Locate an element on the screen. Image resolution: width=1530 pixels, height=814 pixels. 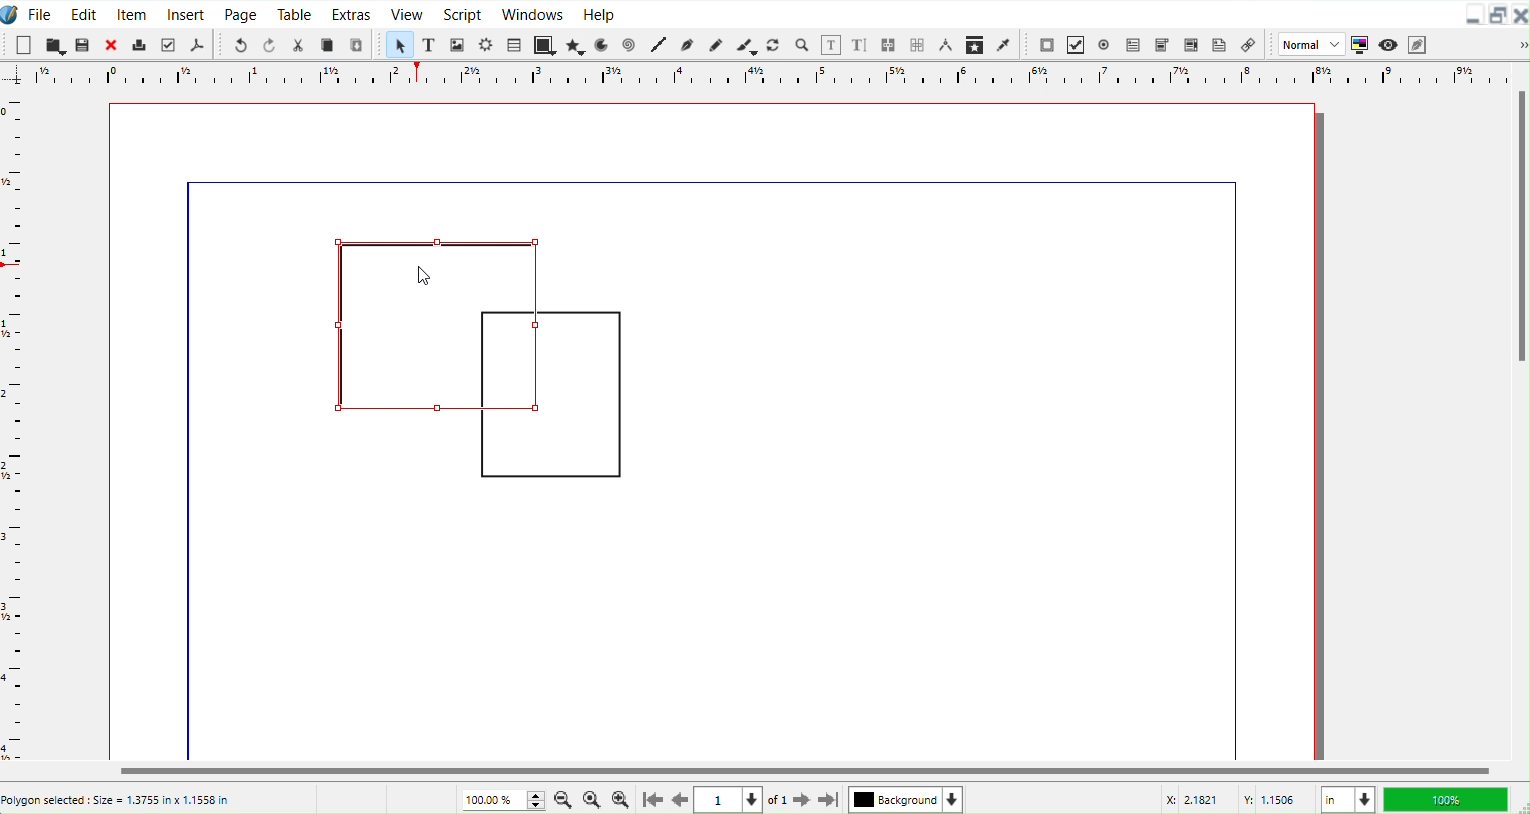
Zoom in or Out is located at coordinates (801, 45).